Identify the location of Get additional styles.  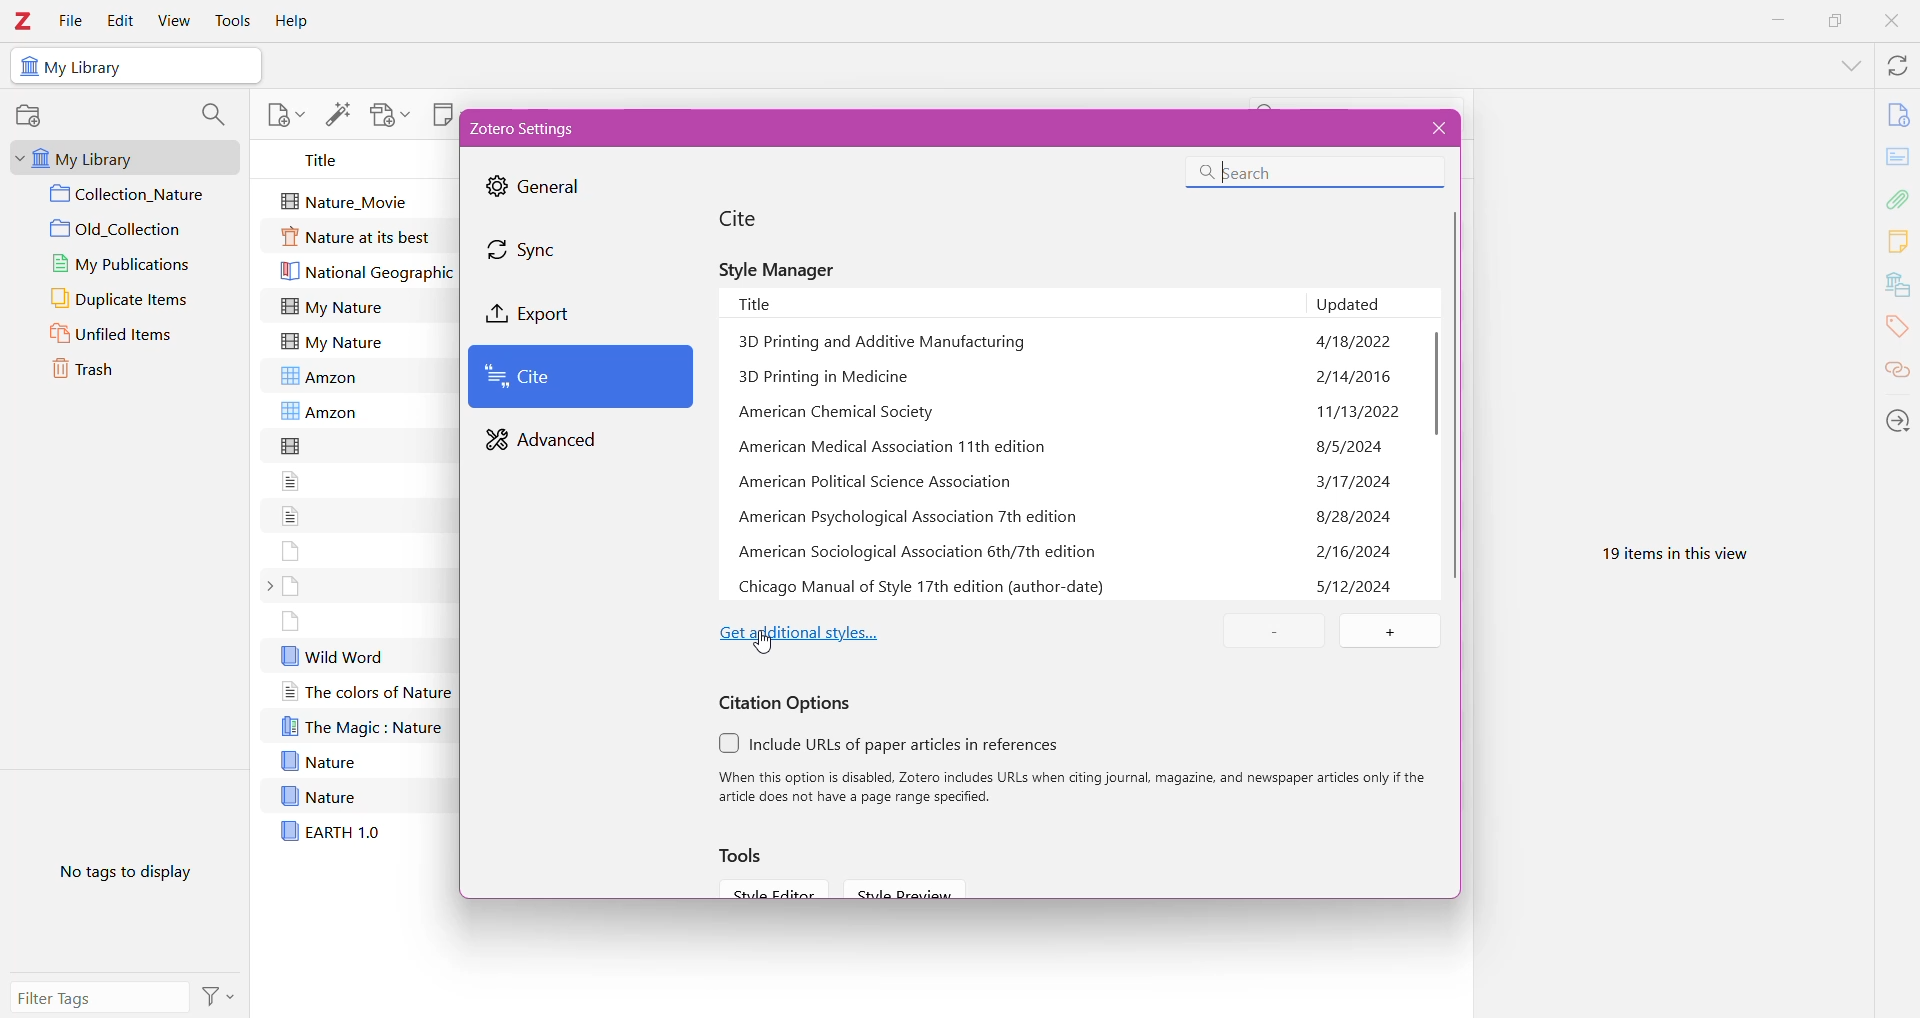
(801, 630).